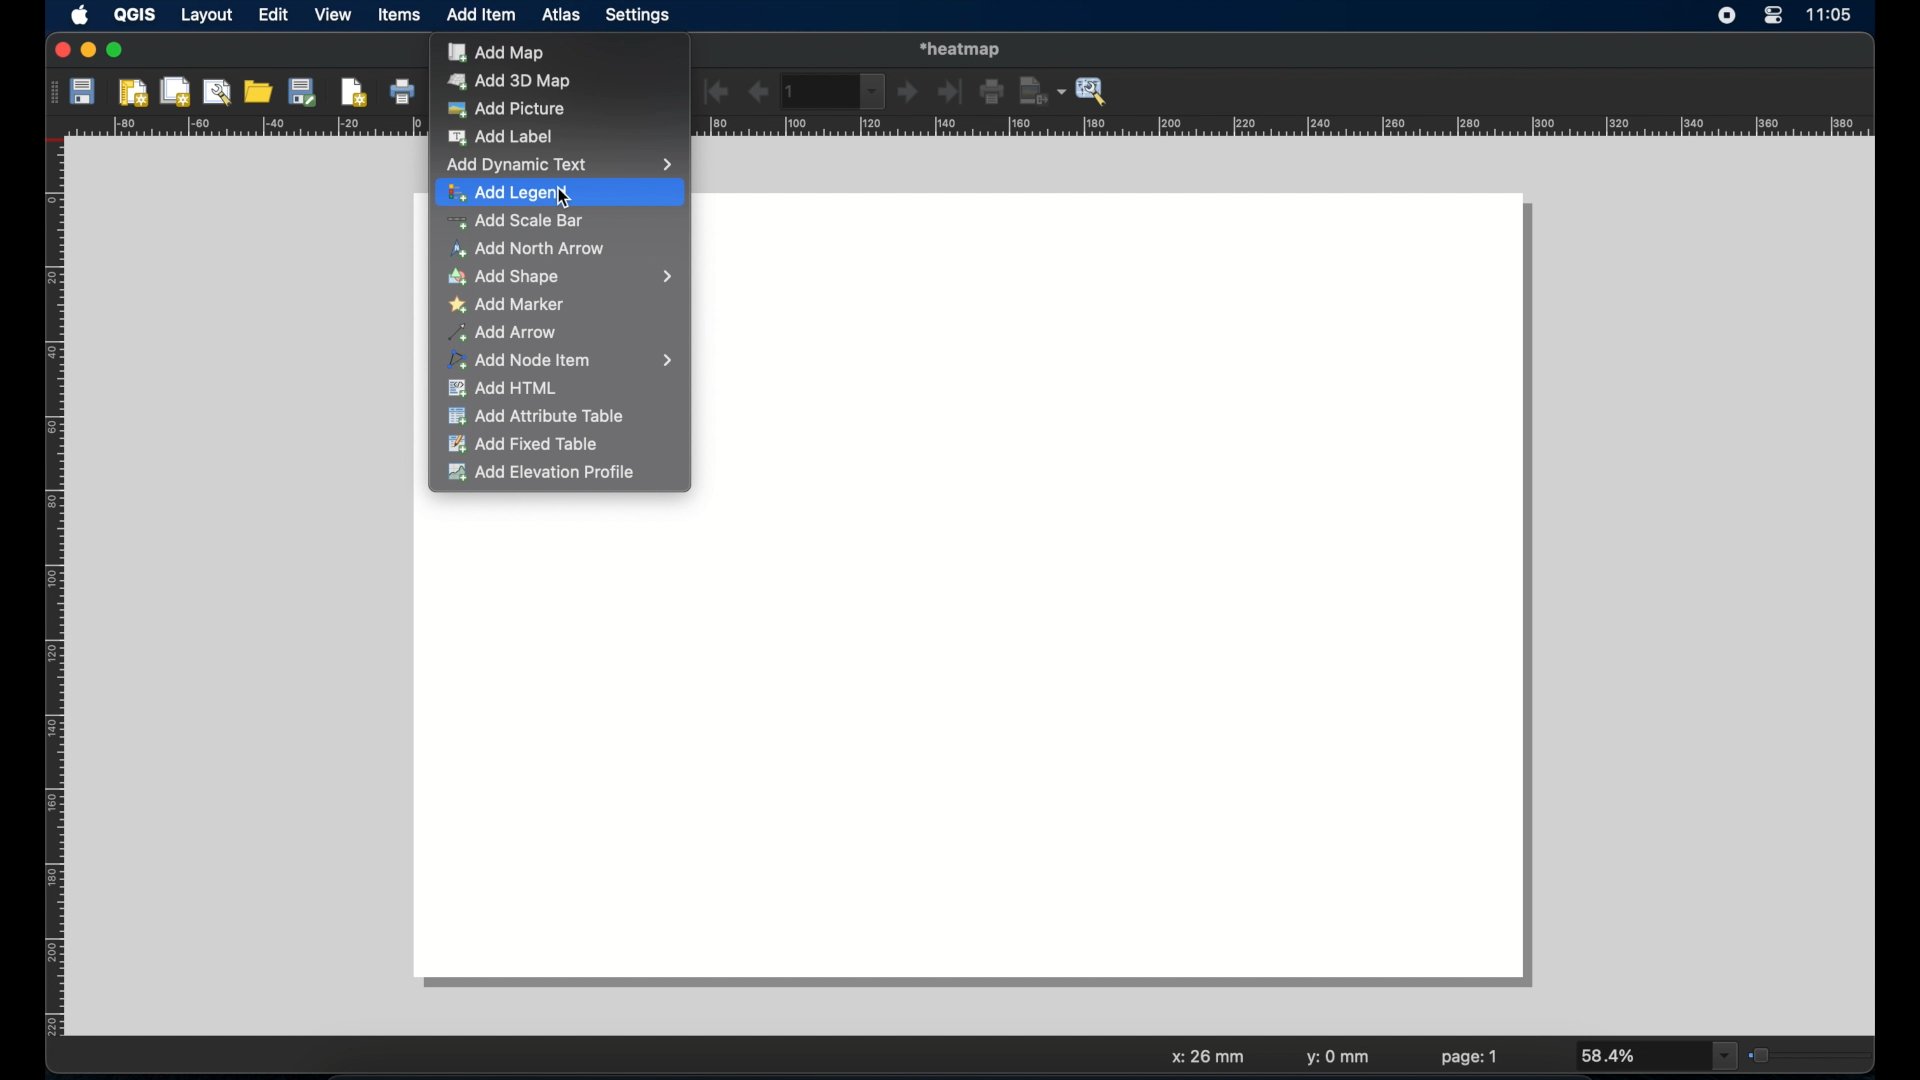 This screenshot has height=1080, width=1920. I want to click on y: 0mm, so click(1339, 1059).